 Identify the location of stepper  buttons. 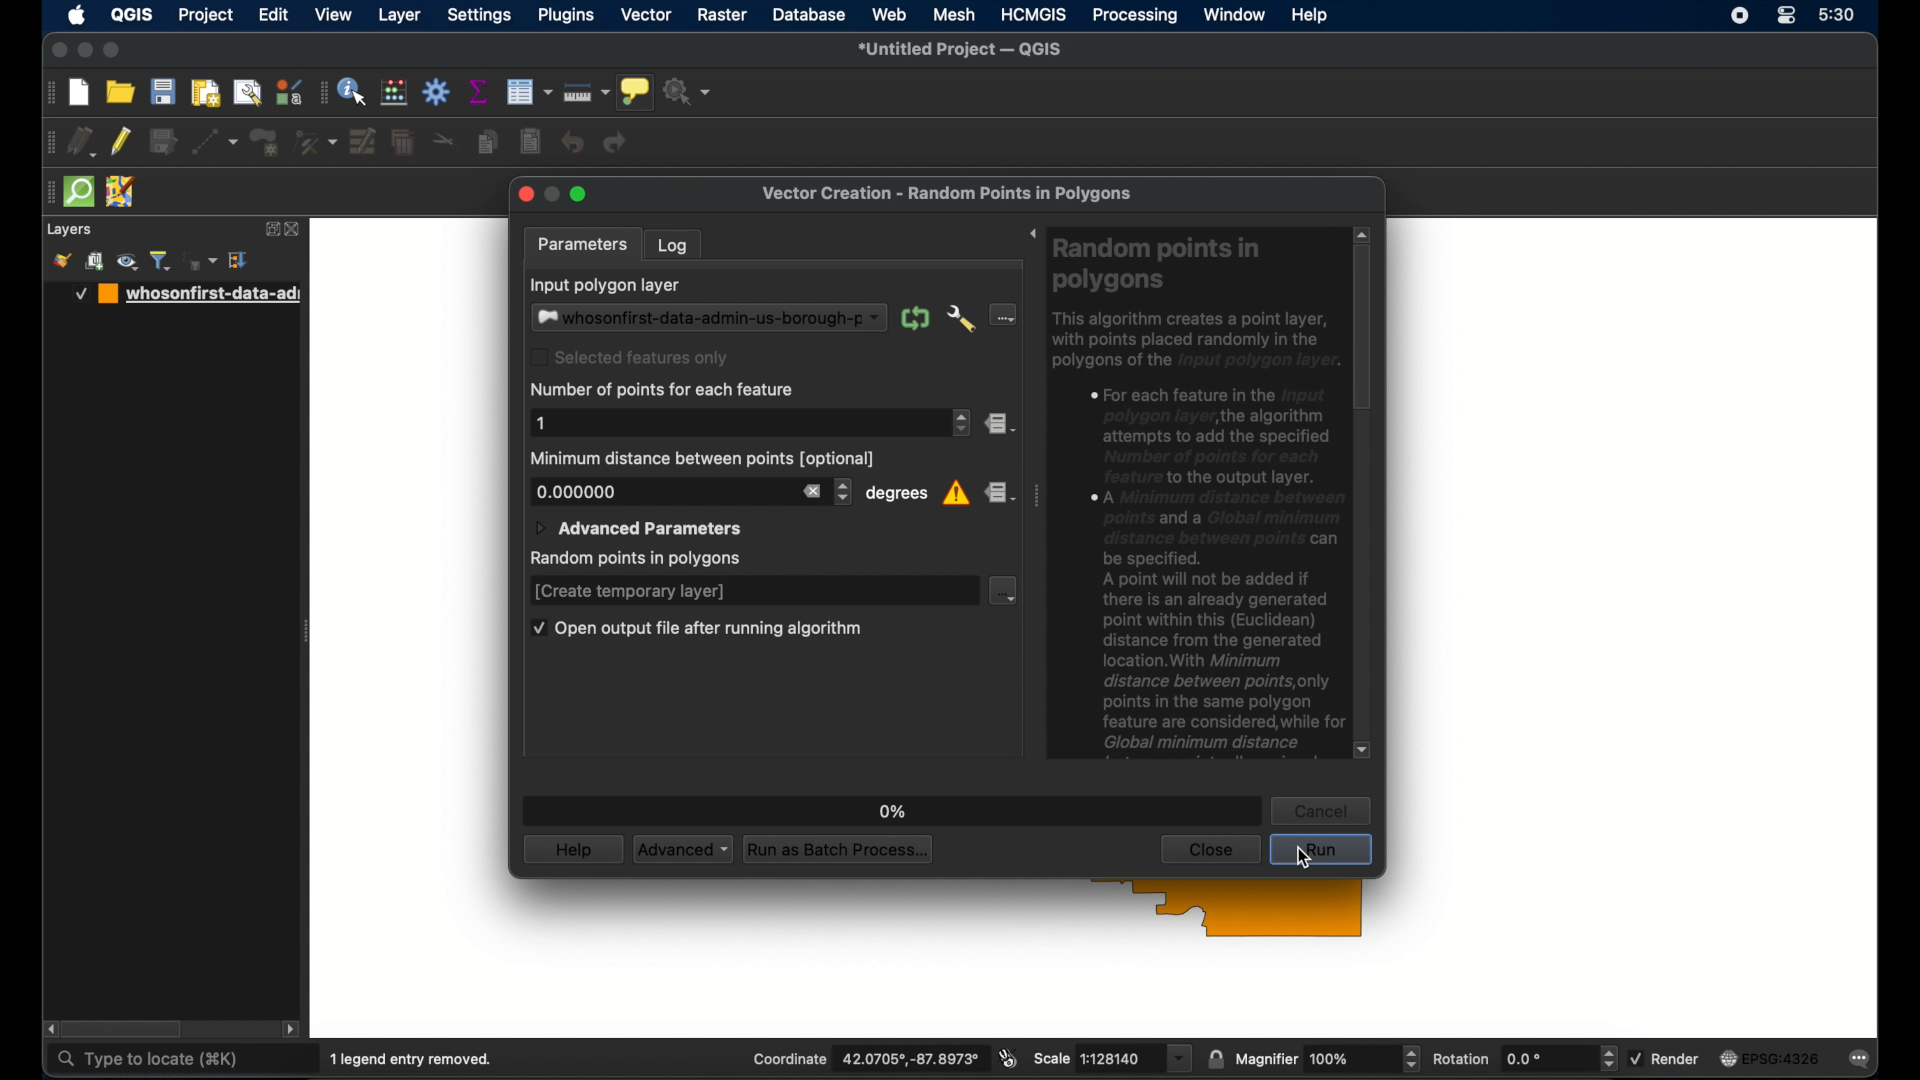
(843, 491).